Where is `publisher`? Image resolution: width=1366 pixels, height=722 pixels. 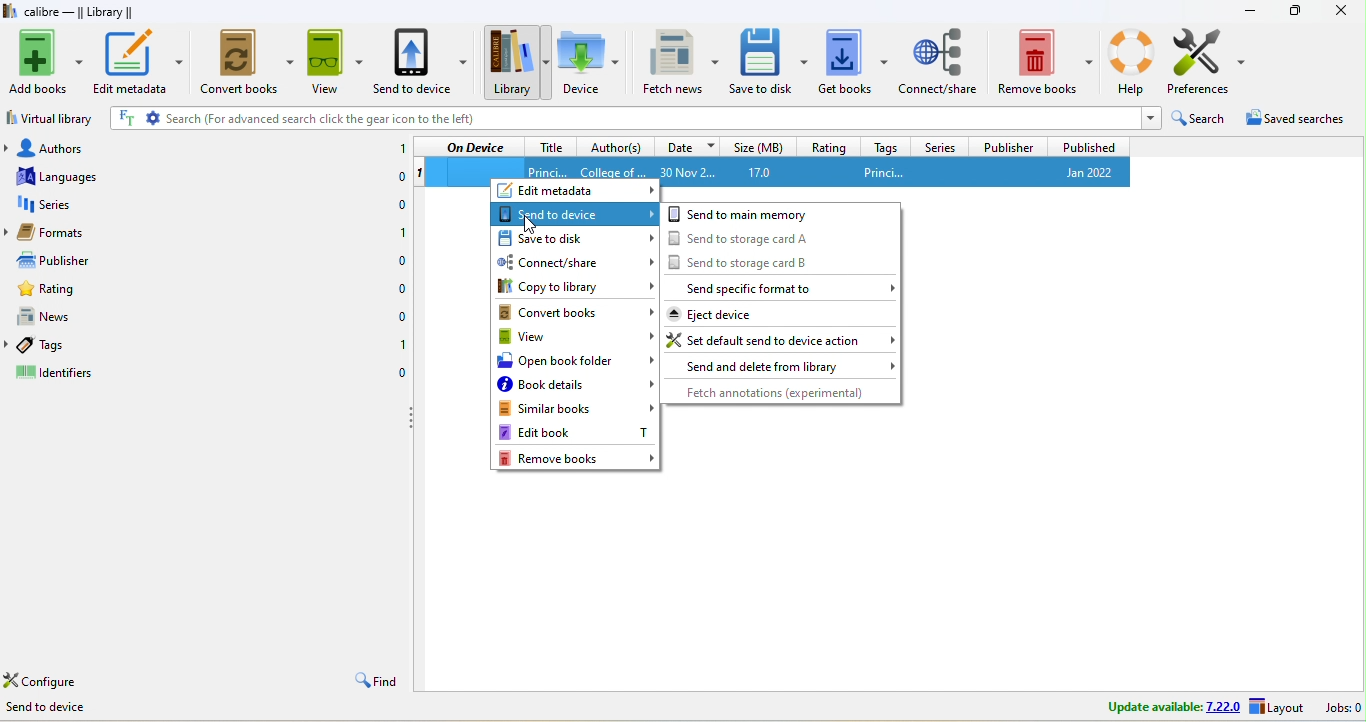 publisher is located at coordinates (1006, 146).